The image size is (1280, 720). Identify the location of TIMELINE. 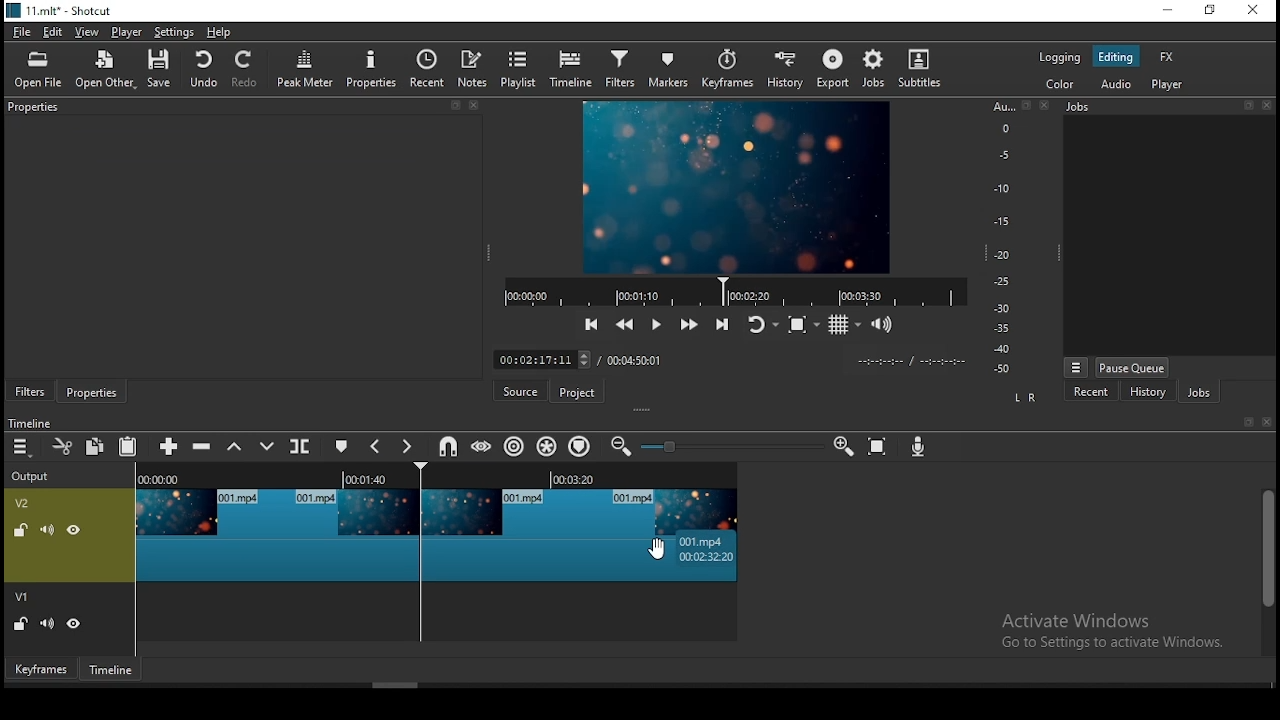
(438, 475).